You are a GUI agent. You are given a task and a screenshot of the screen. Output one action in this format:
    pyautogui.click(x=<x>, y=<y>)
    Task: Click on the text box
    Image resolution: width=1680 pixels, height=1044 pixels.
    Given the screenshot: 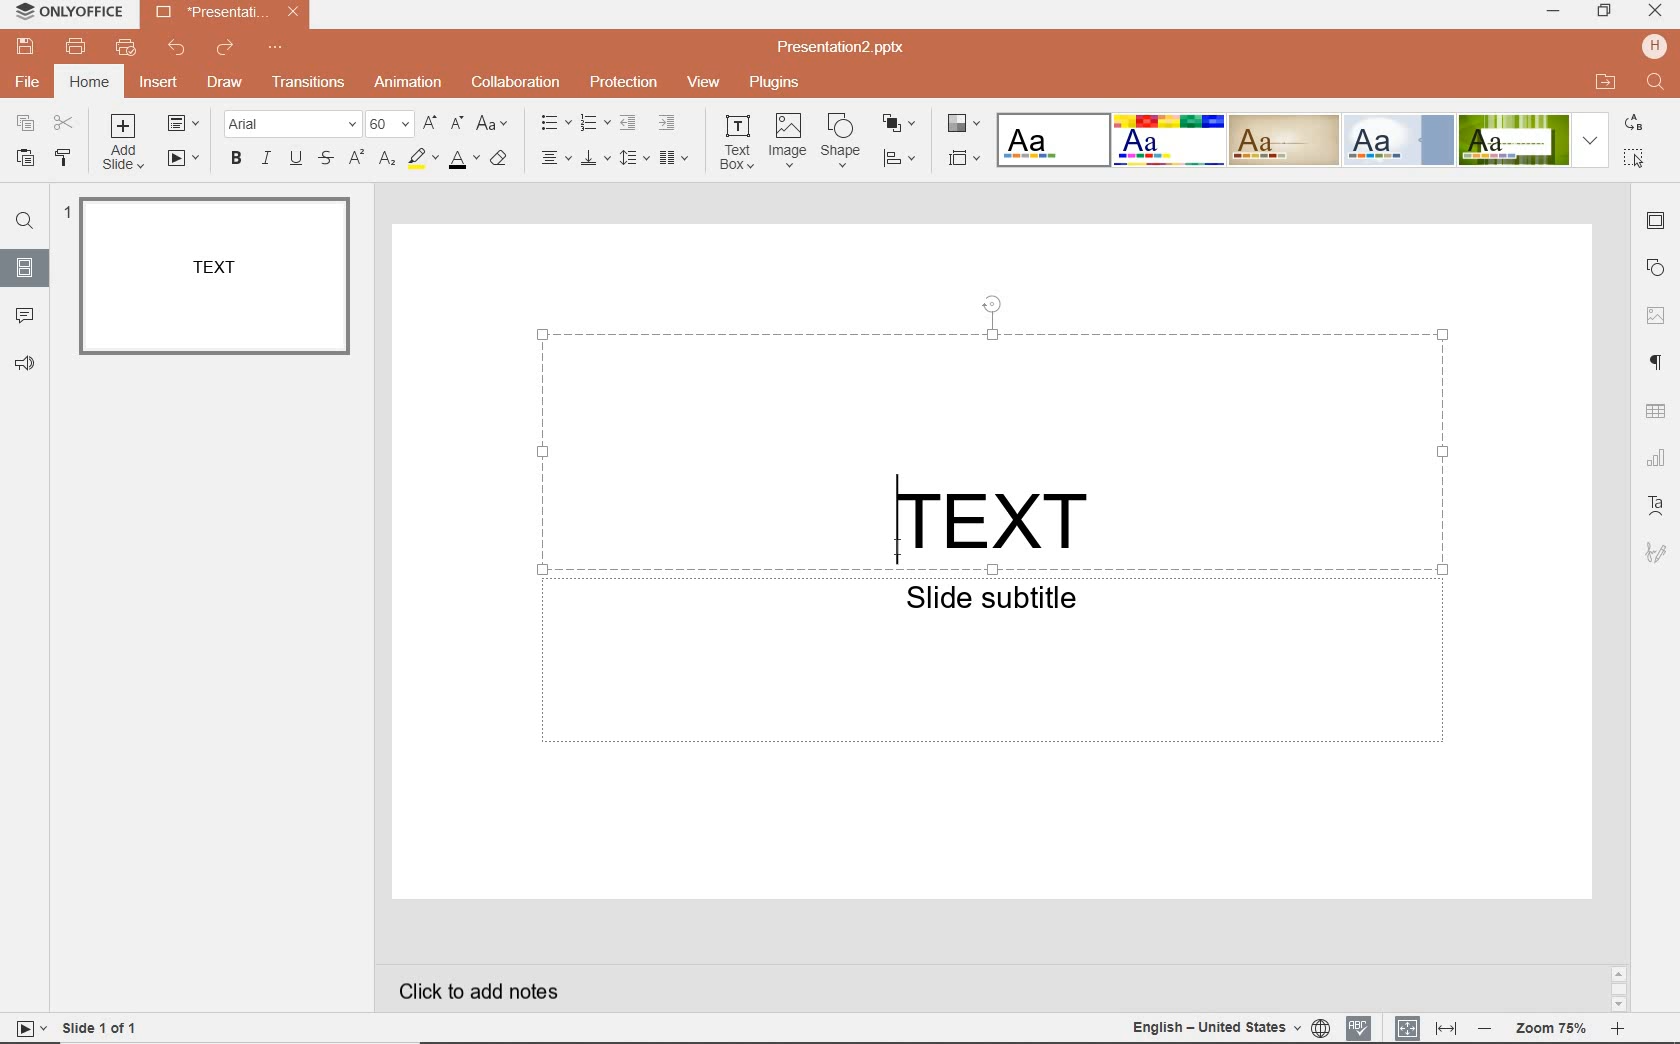 What is the action you would take?
    pyautogui.click(x=738, y=143)
    